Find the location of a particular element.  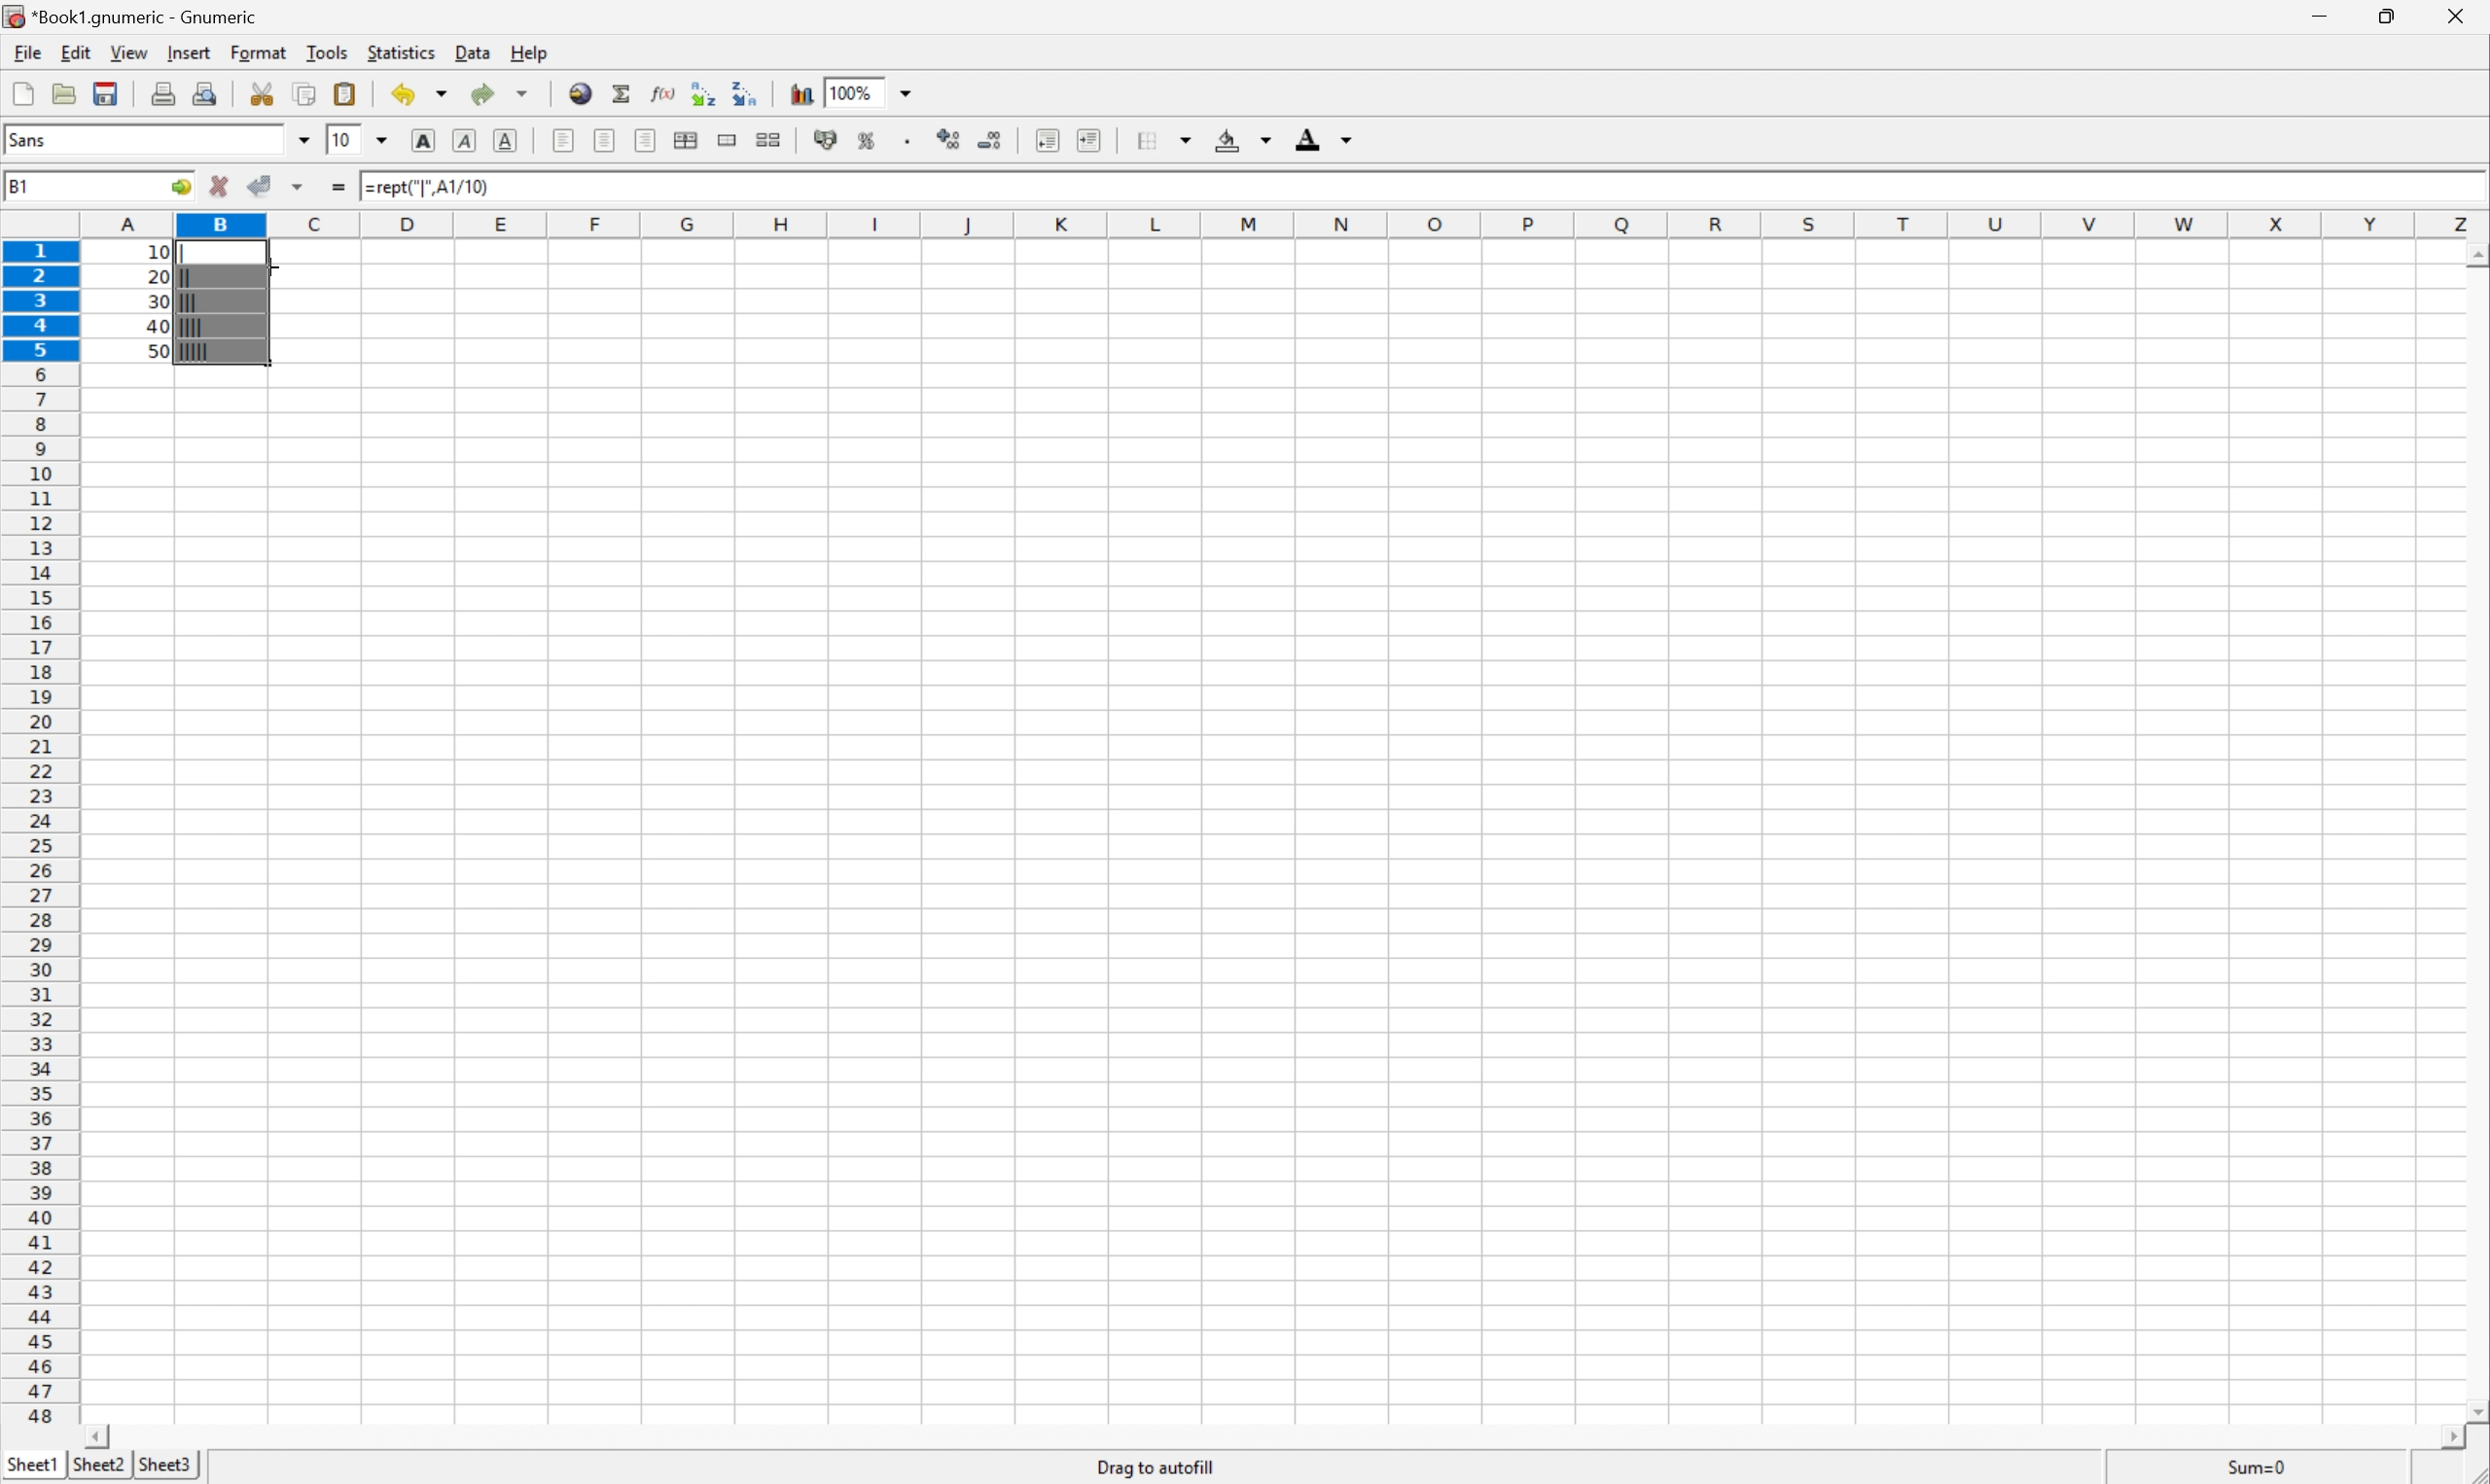

A1 is located at coordinates (25, 188).